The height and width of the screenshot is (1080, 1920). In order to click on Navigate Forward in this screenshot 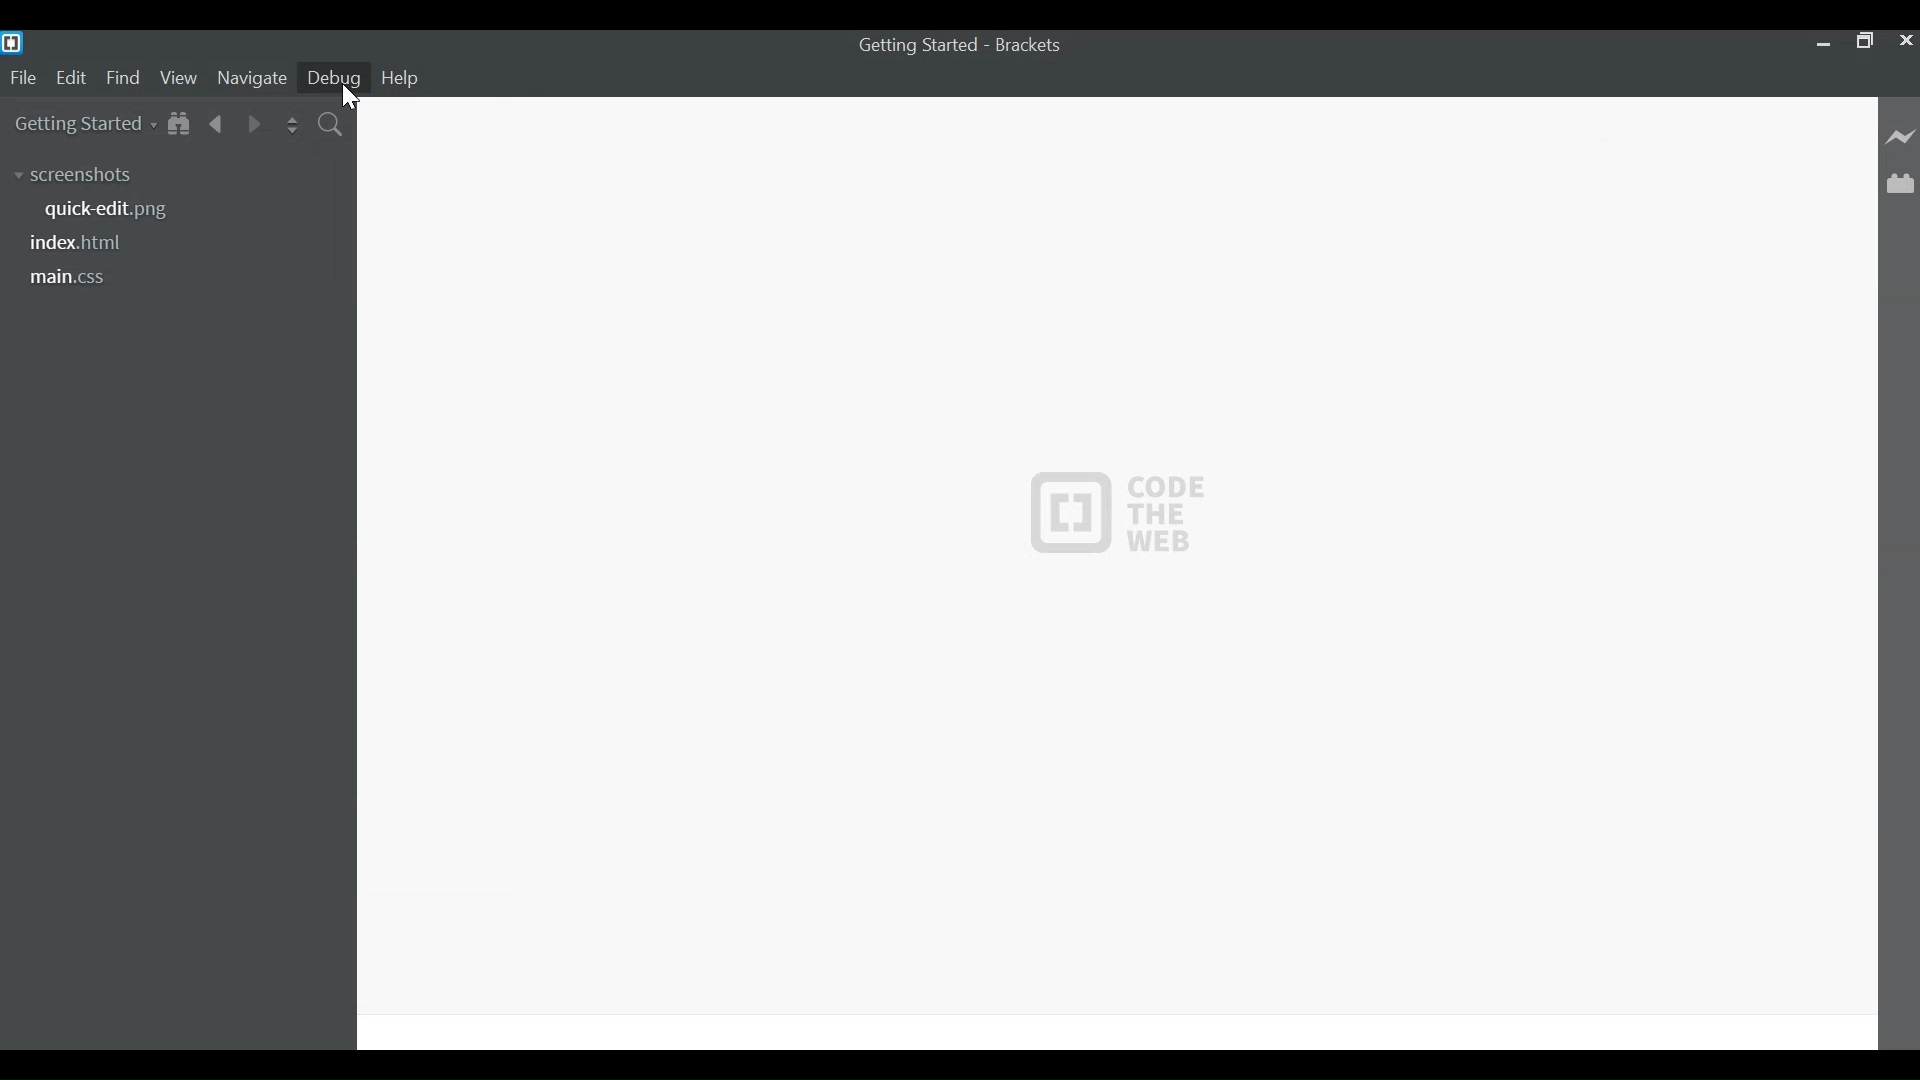, I will do `click(254, 124)`.